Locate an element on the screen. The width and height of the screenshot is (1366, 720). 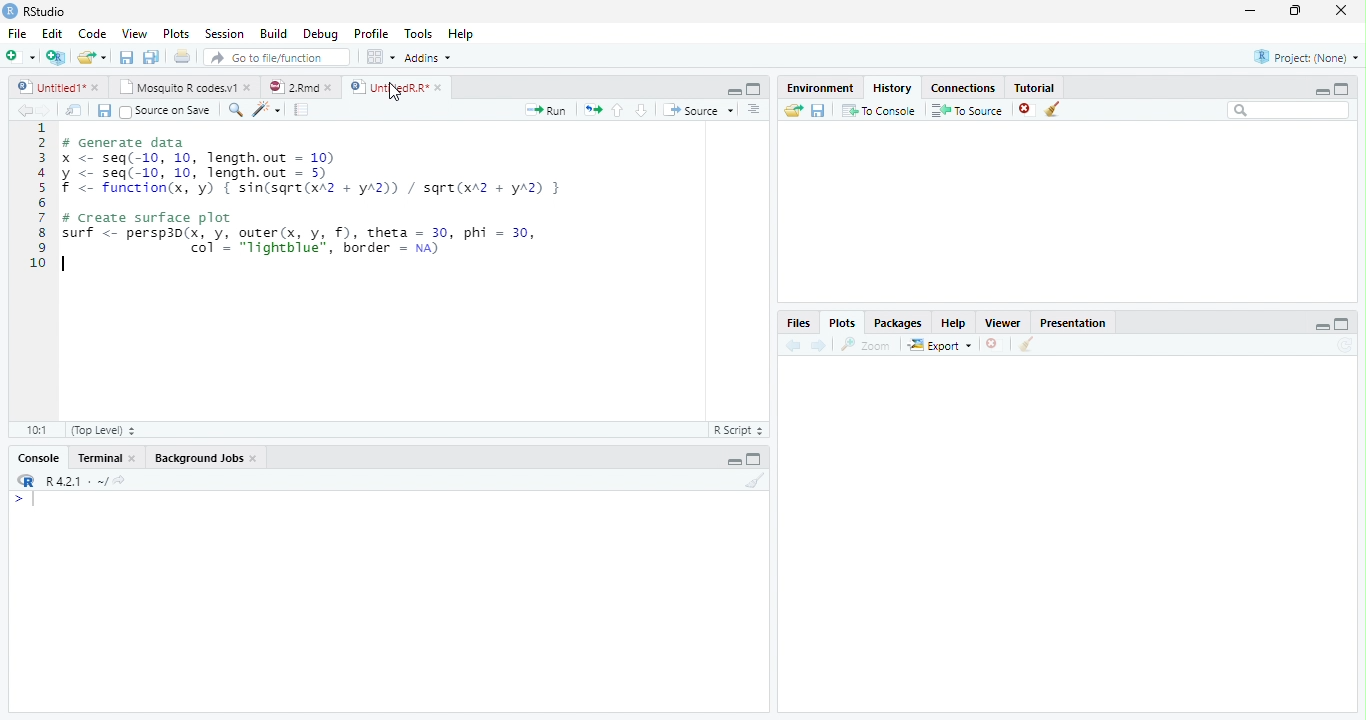
To Console is located at coordinates (879, 110).